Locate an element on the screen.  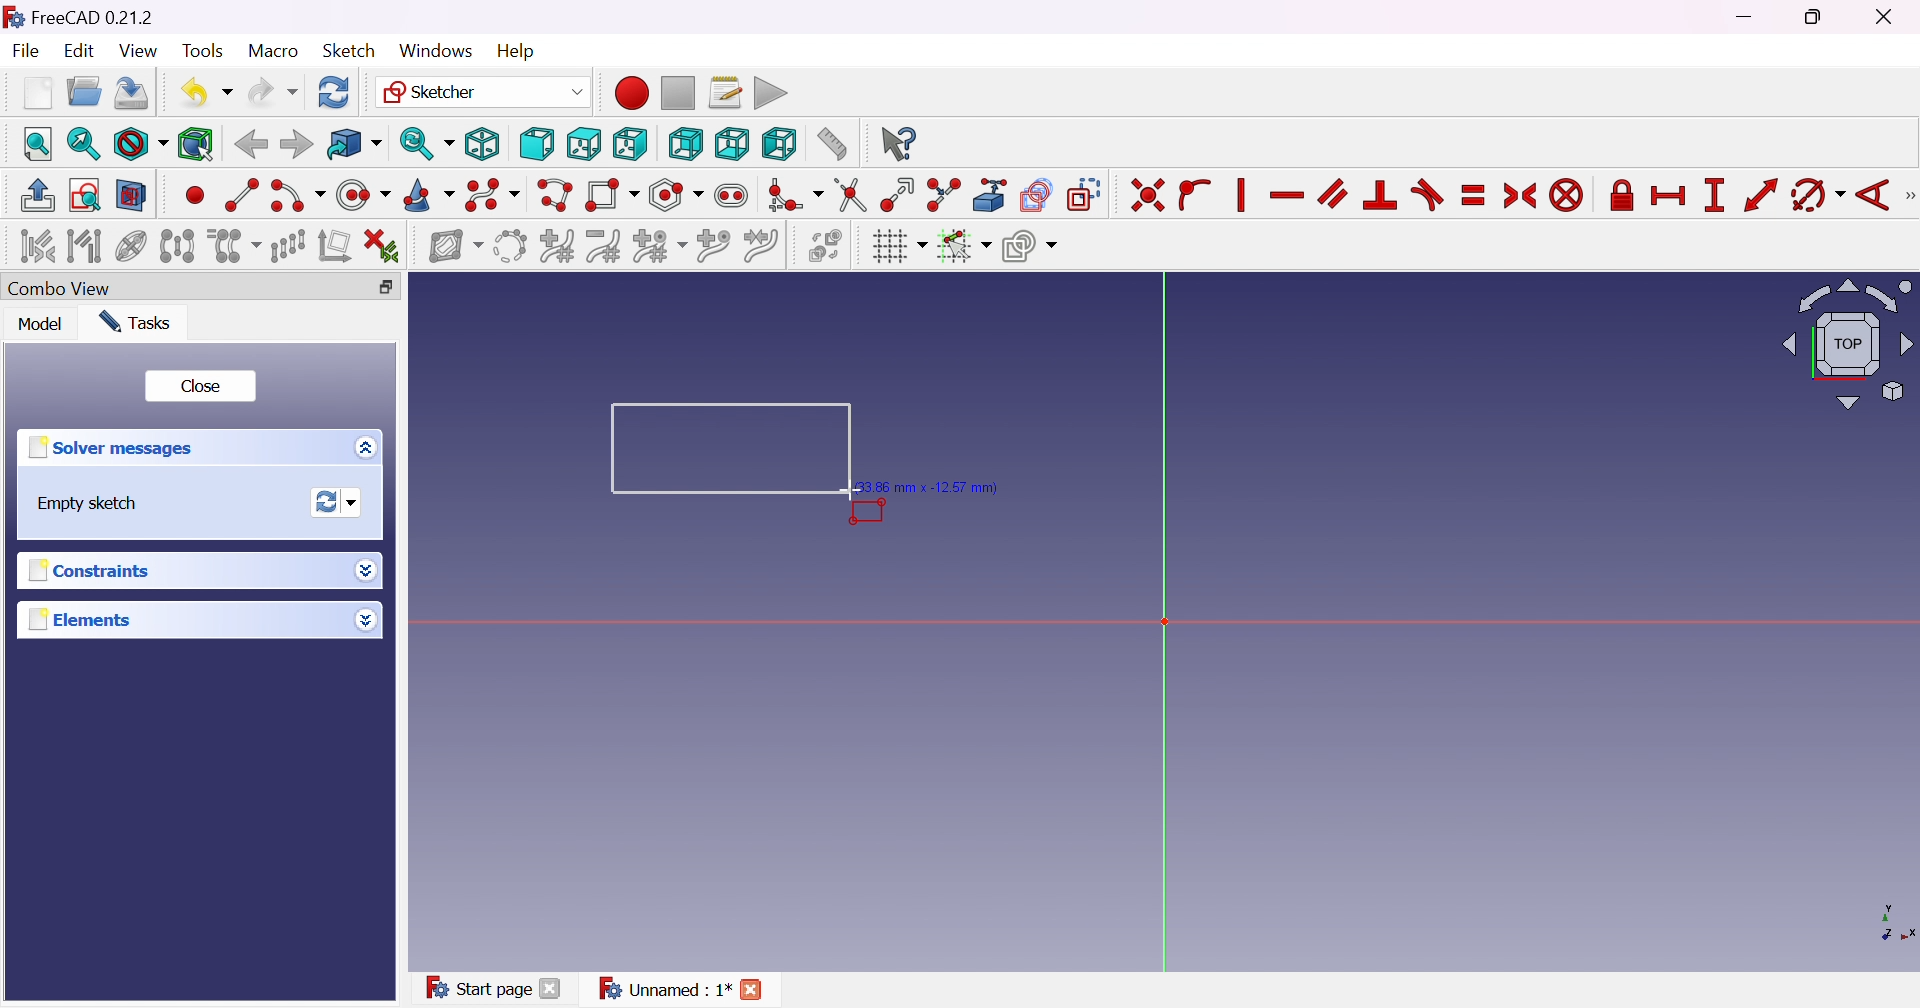
Back is located at coordinates (250, 145).